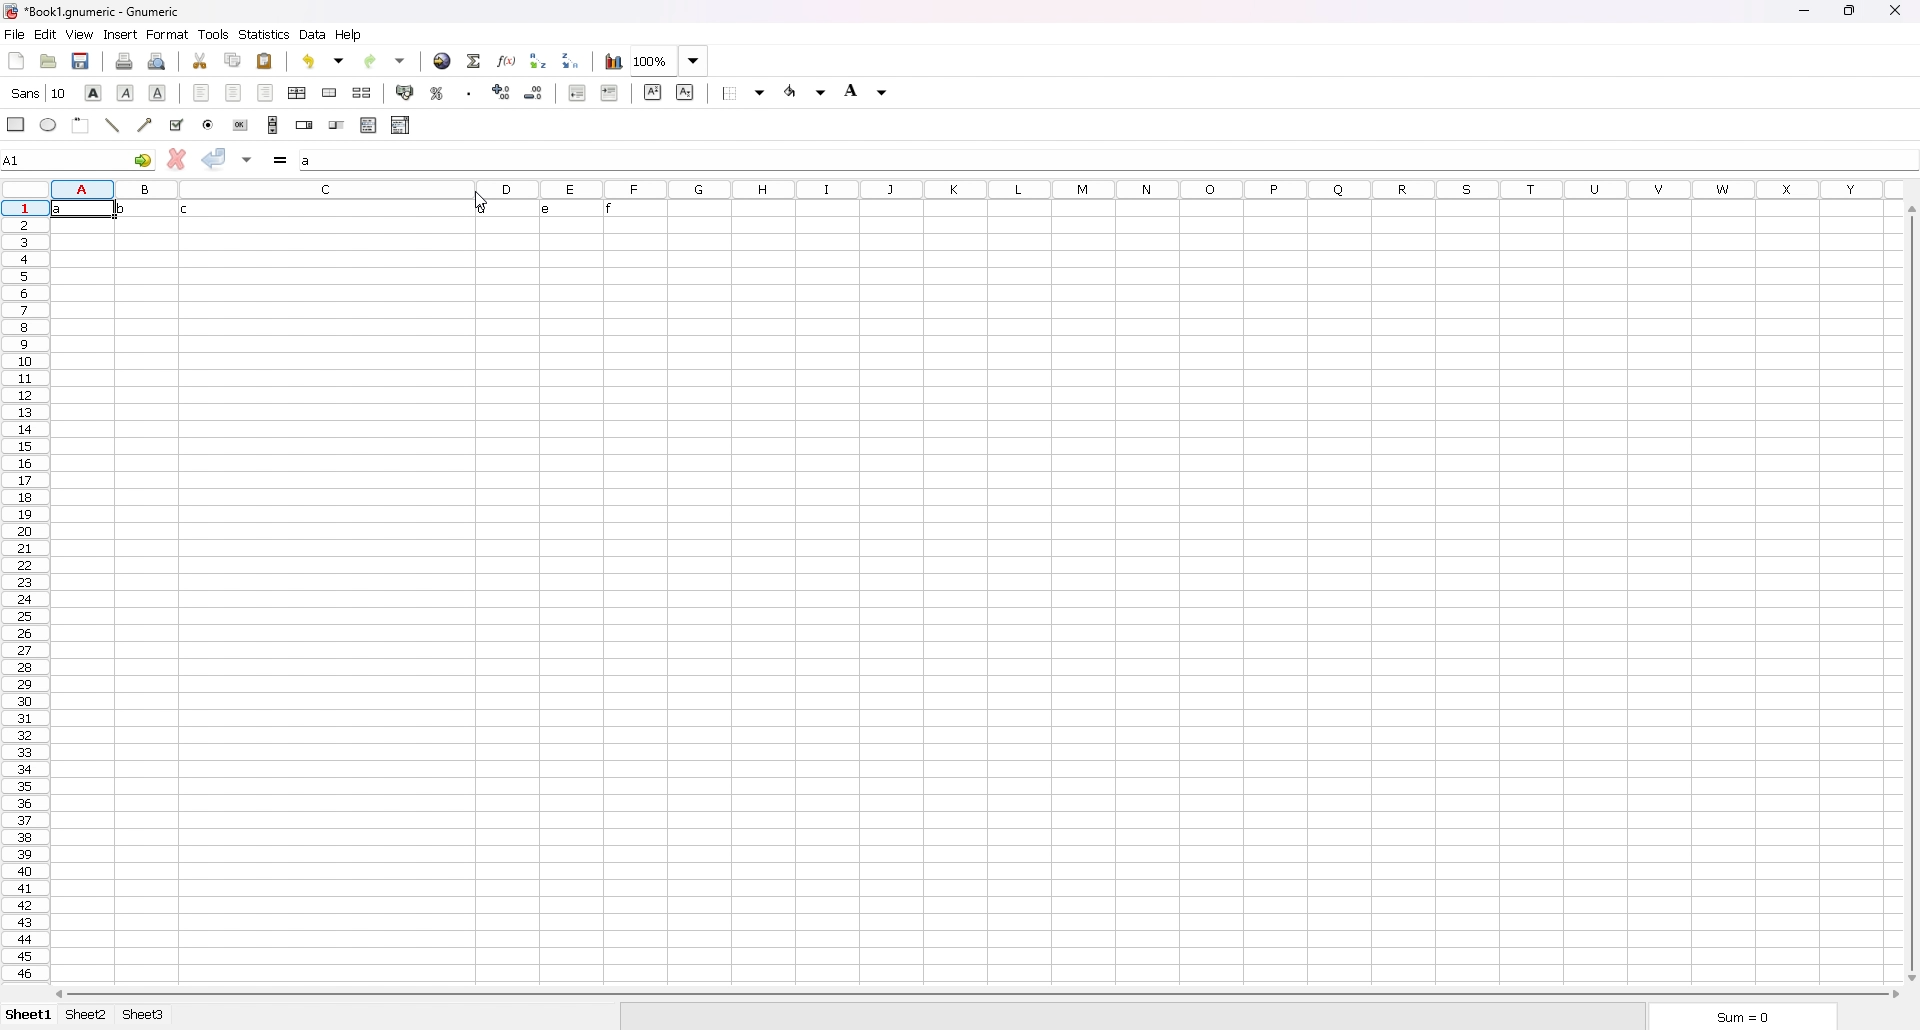 Image resolution: width=1920 pixels, height=1030 pixels. Describe the element at coordinates (578, 92) in the screenshot. I see `decrease indent` at that location.